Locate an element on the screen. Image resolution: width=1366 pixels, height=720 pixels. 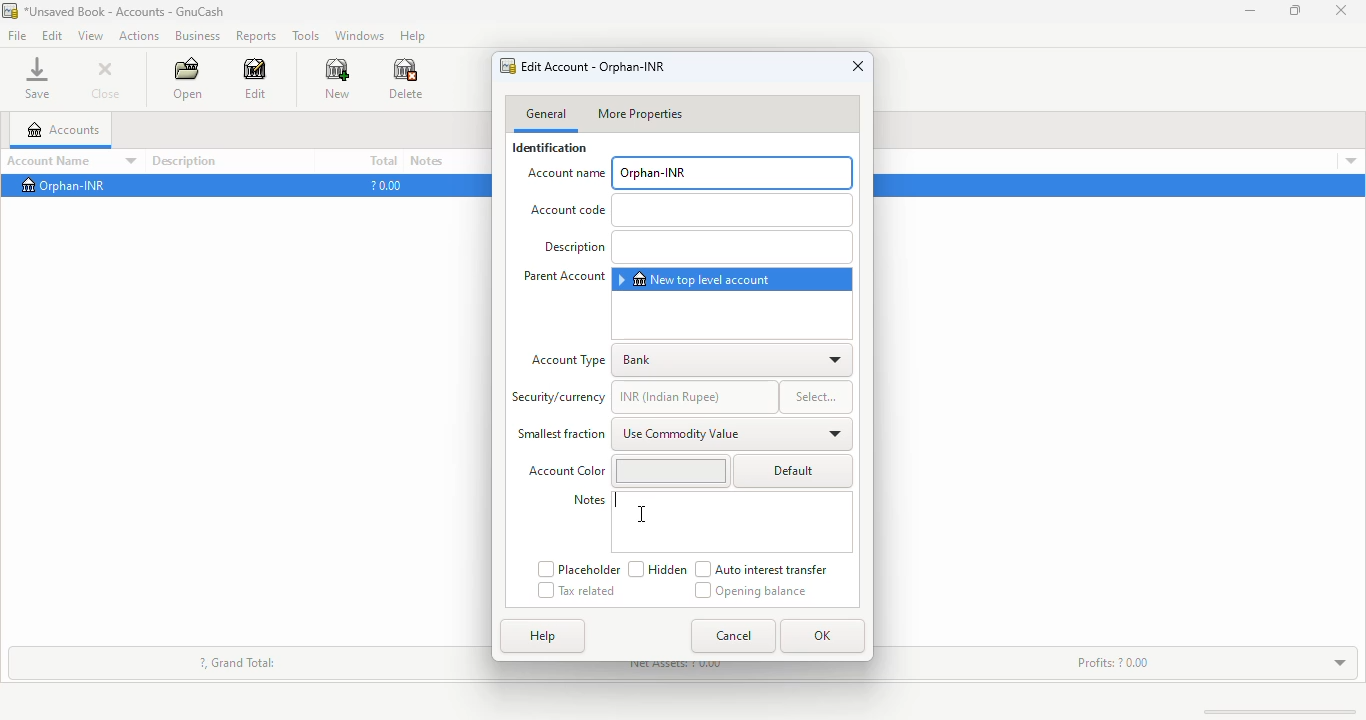
tax related is located at coordinates (577, 591).